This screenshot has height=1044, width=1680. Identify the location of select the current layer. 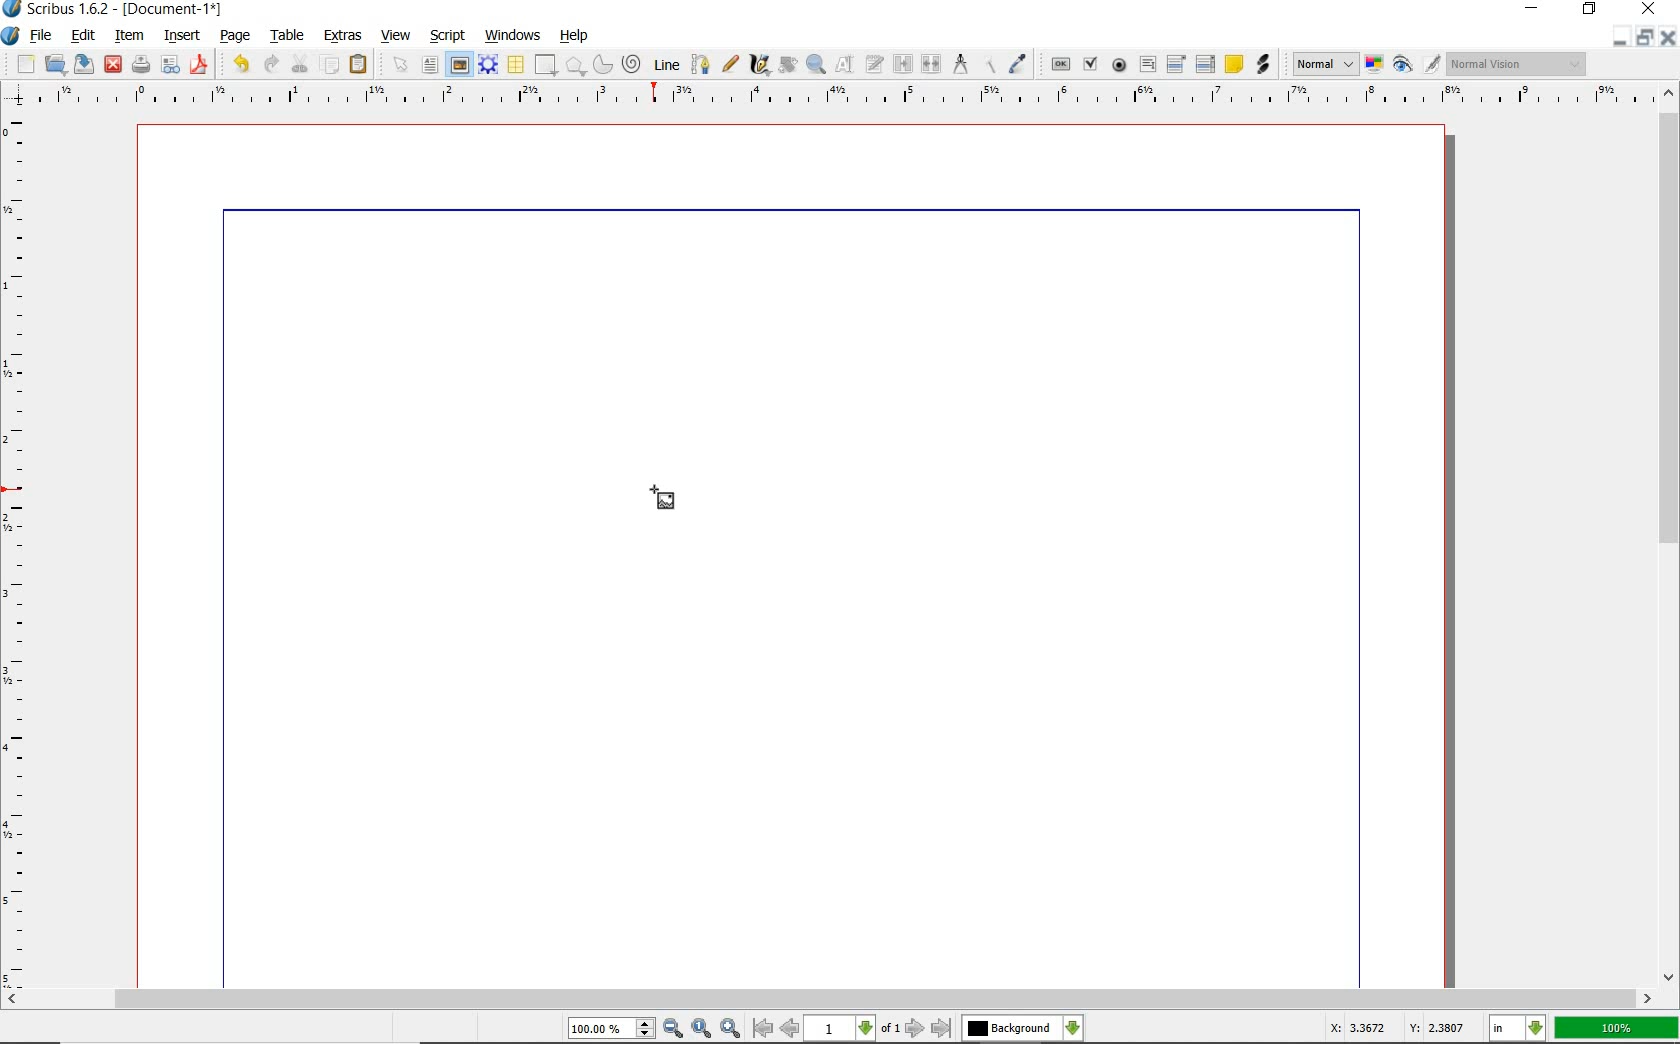
(1021, 1028).